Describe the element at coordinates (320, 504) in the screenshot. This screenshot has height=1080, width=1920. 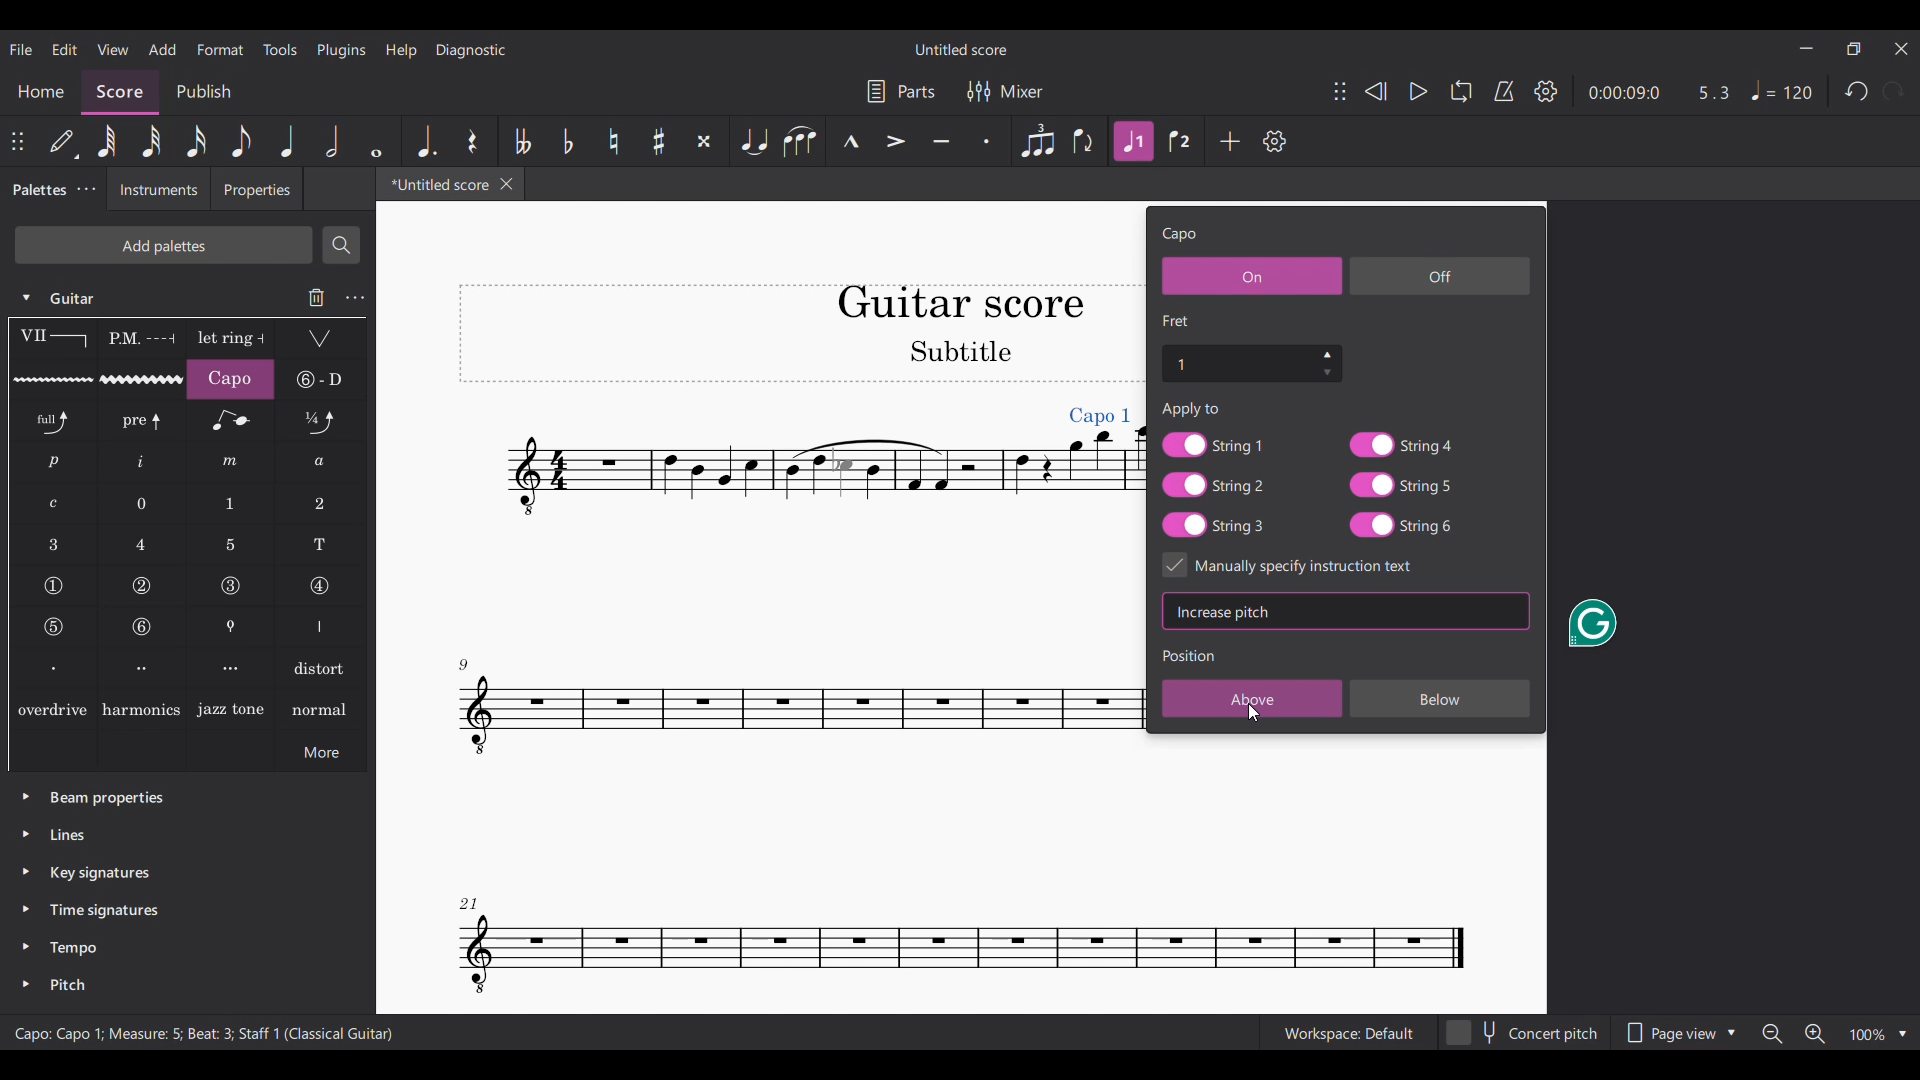
I see `LH guitar fingering 2` at that location.